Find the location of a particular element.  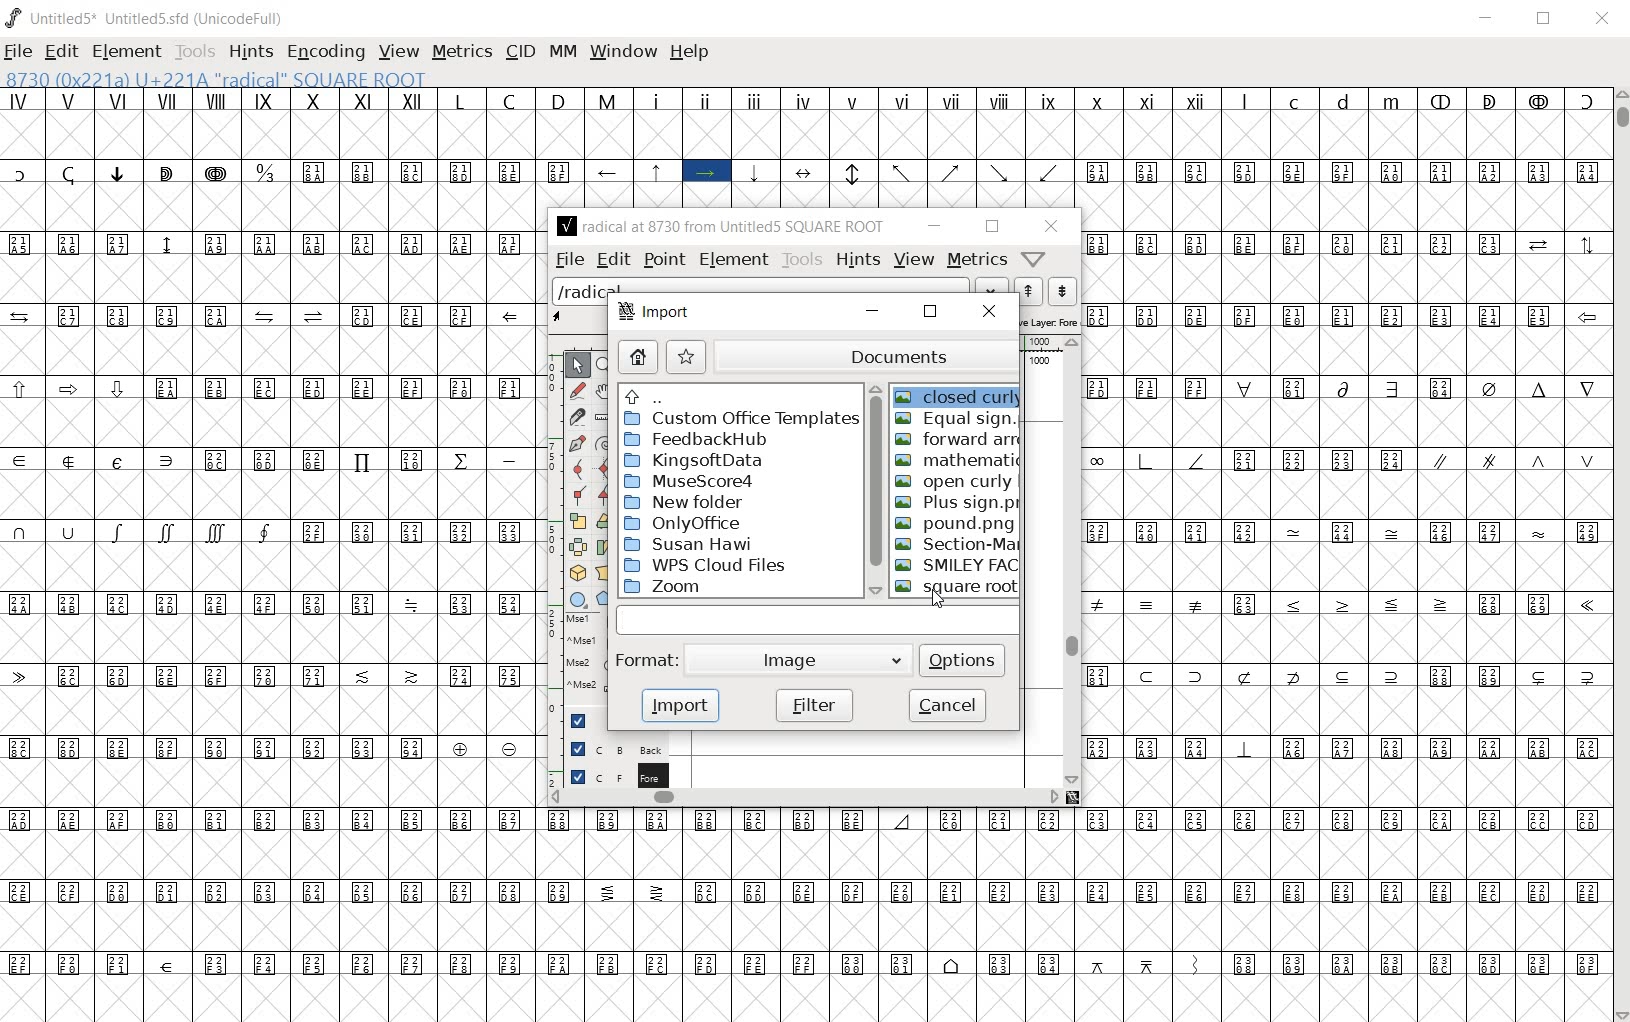

Image is located at coordinates (804, 659).